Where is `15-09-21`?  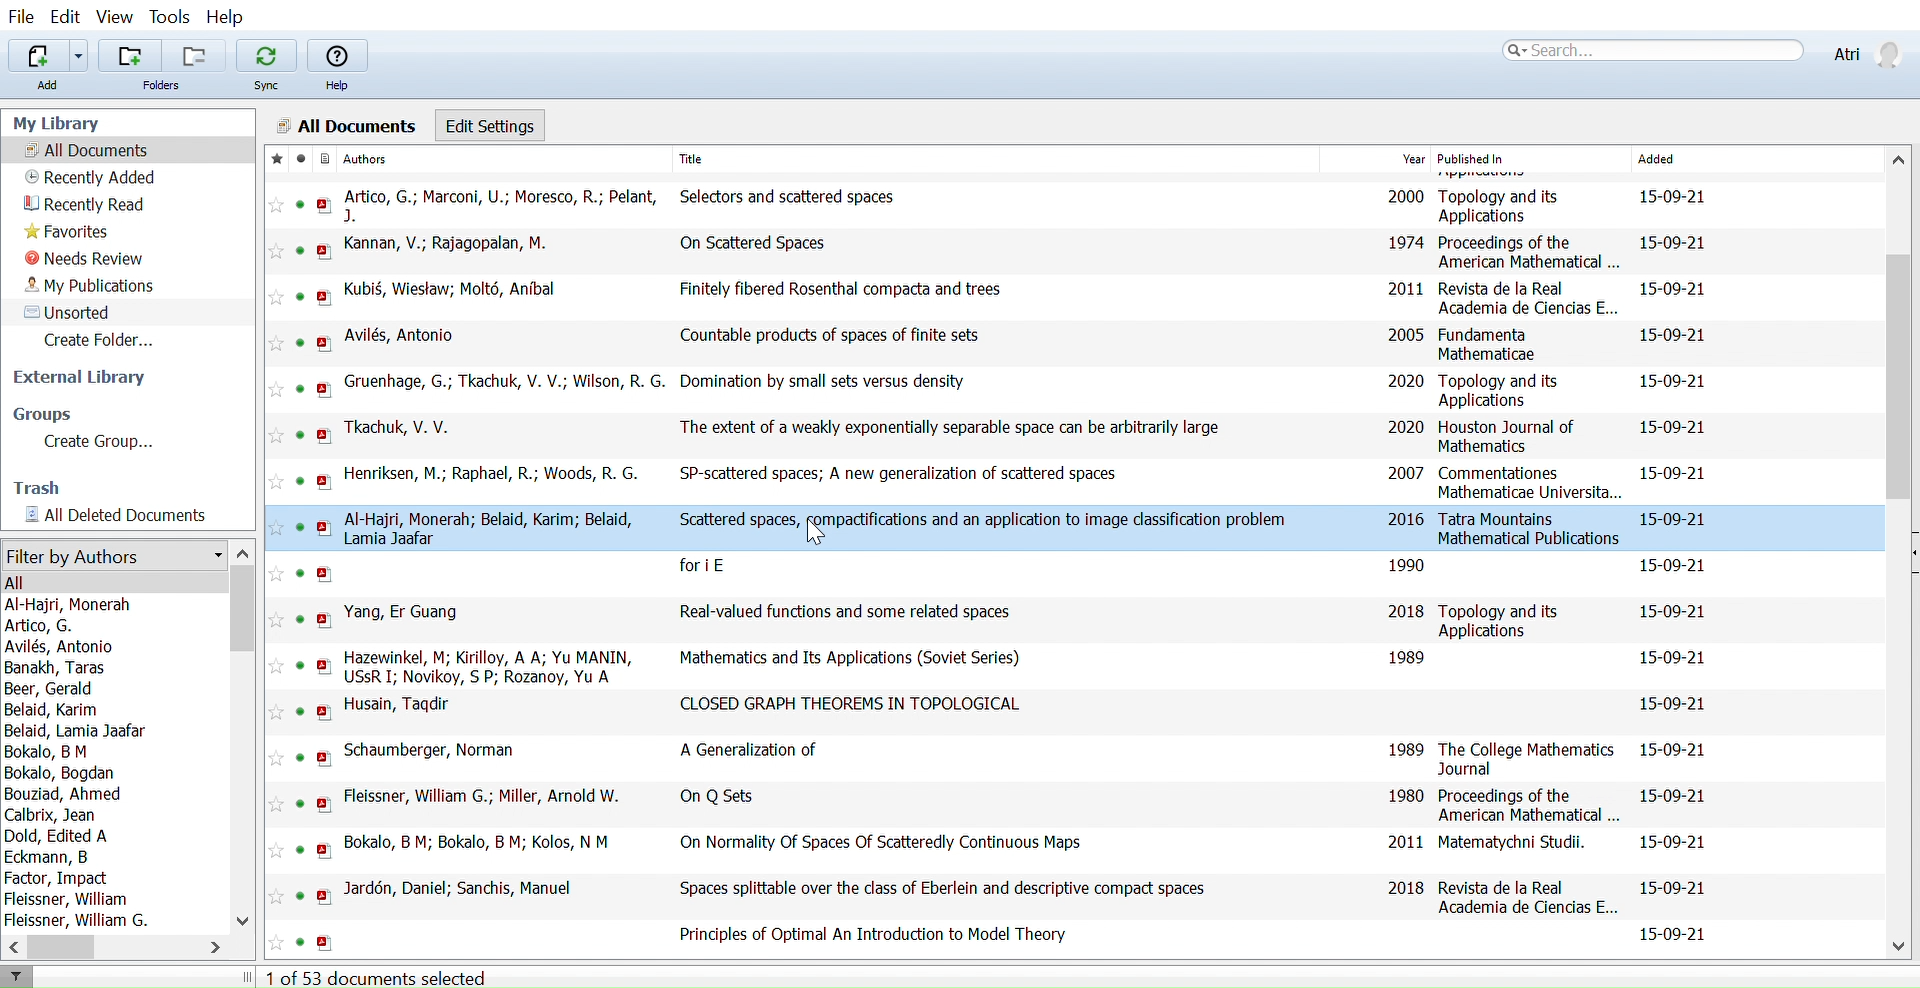
15-09-21 is located at coordinates (1676, 795).